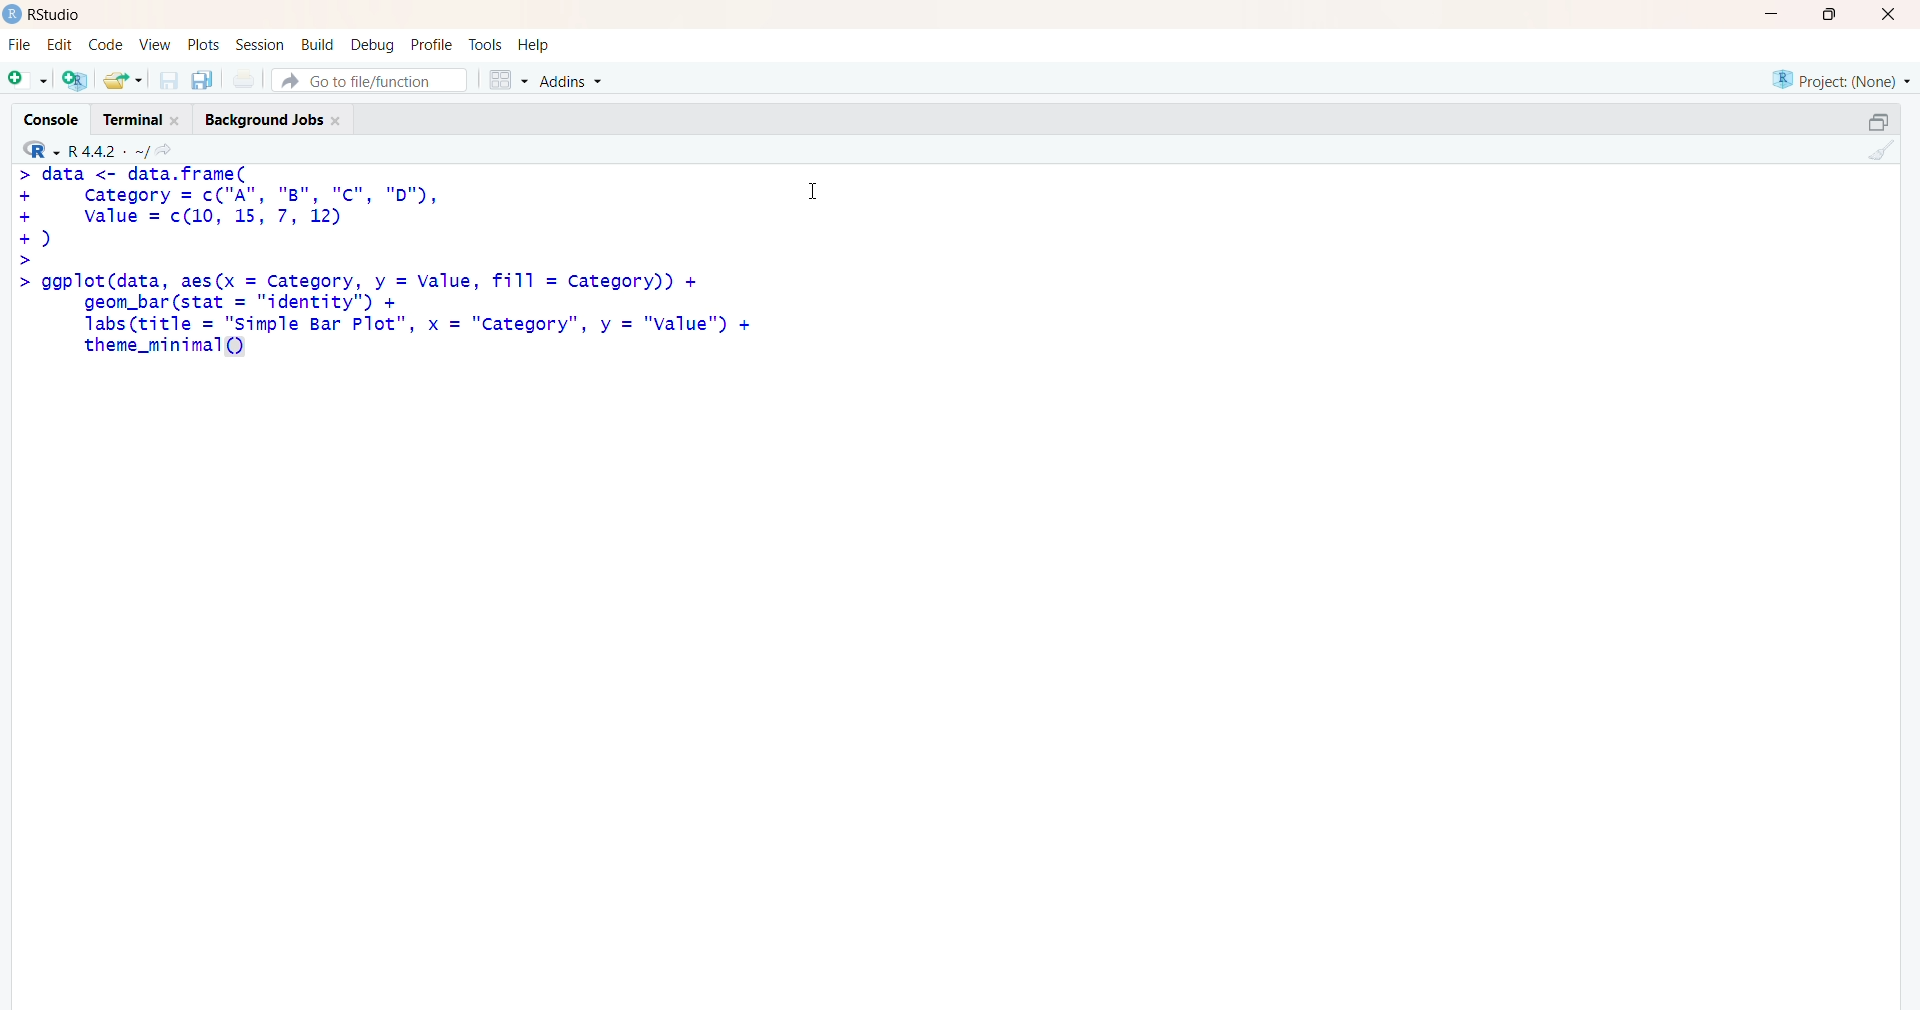 This screenshot has height=1010, width=1920. I want to click on save current document, so click(168, 80).